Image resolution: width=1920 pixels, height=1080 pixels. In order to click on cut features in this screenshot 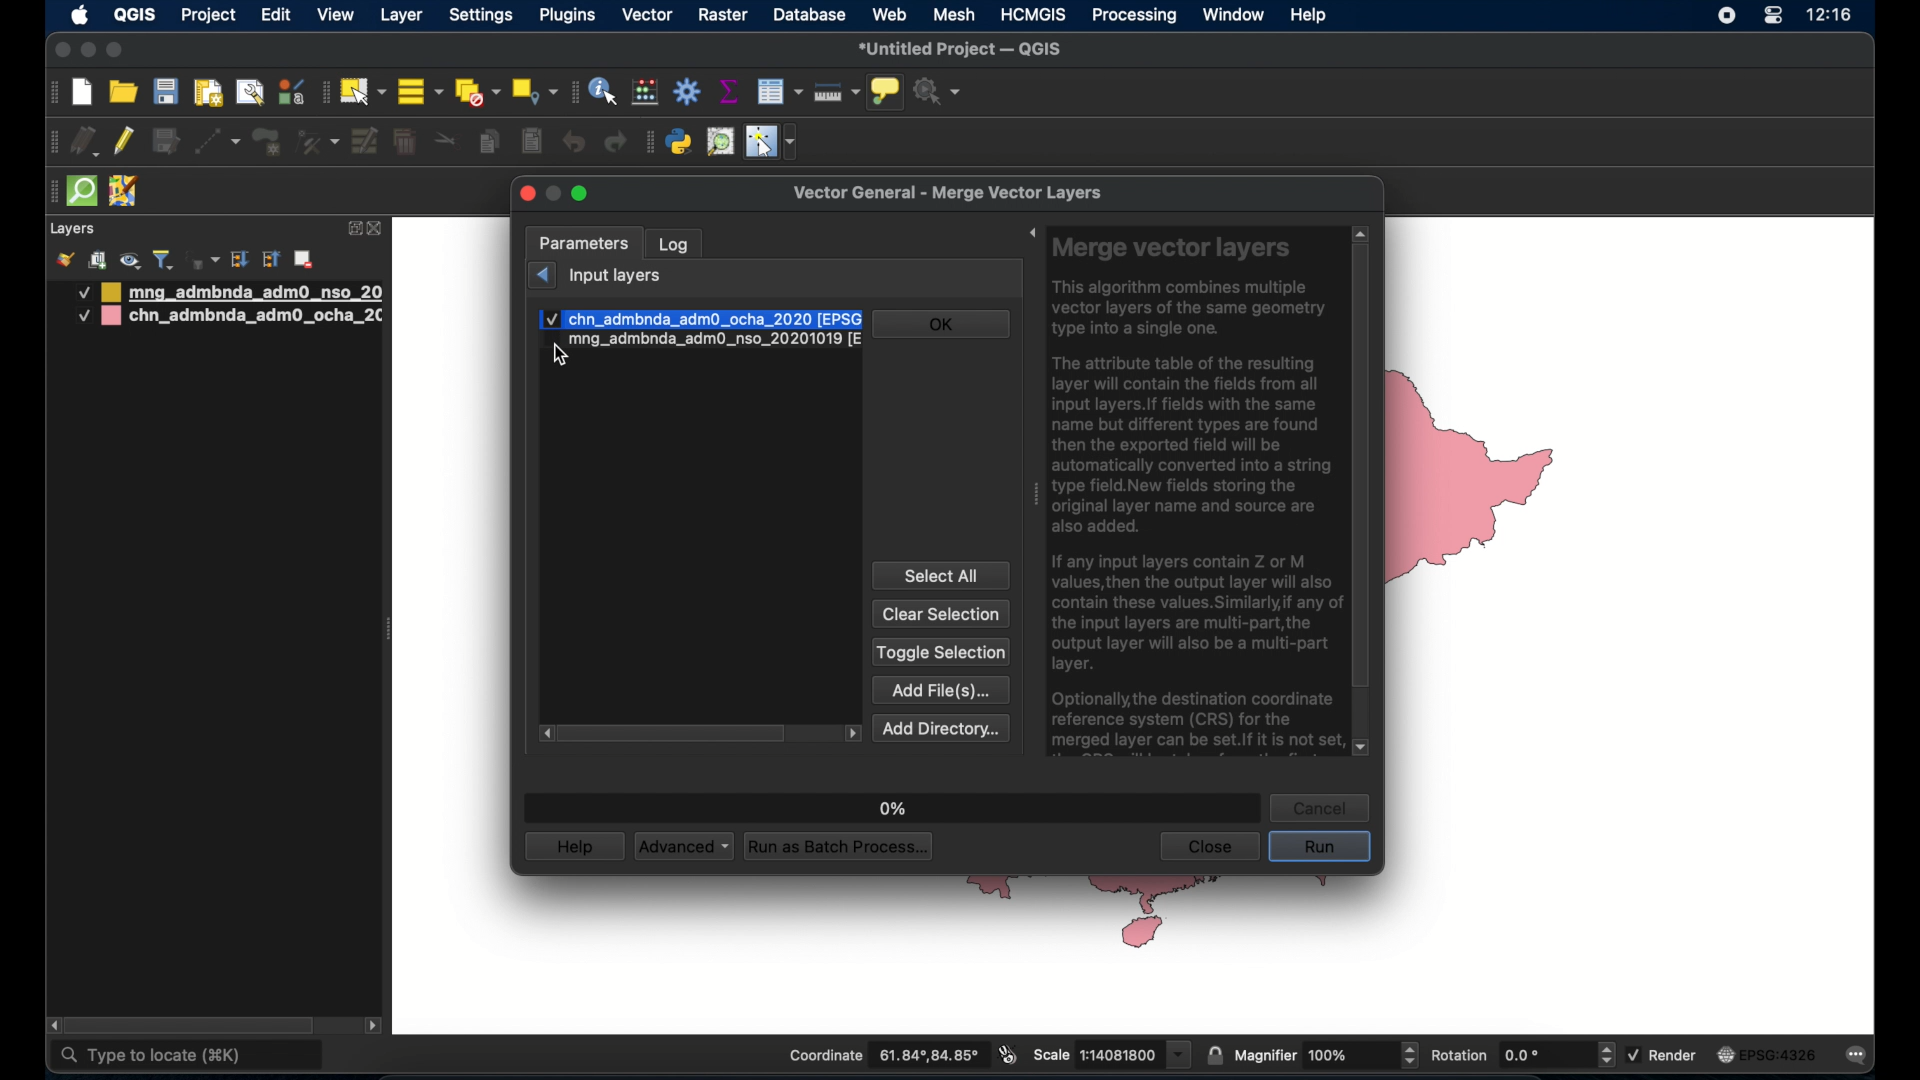, I will do `click(447, 141)`.